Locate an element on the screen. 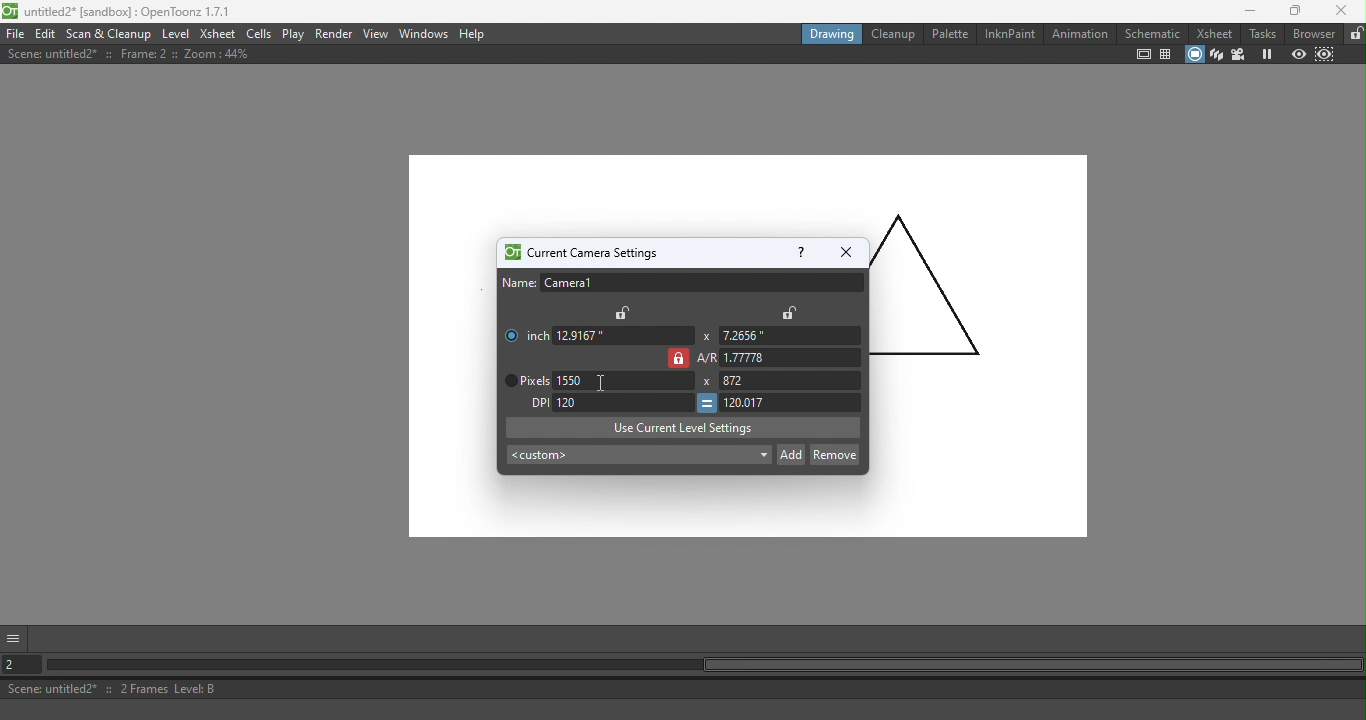 Image resolution: width=1366 pixels, height=720 pixels. Cleanup is located at coordinates (891, 33).